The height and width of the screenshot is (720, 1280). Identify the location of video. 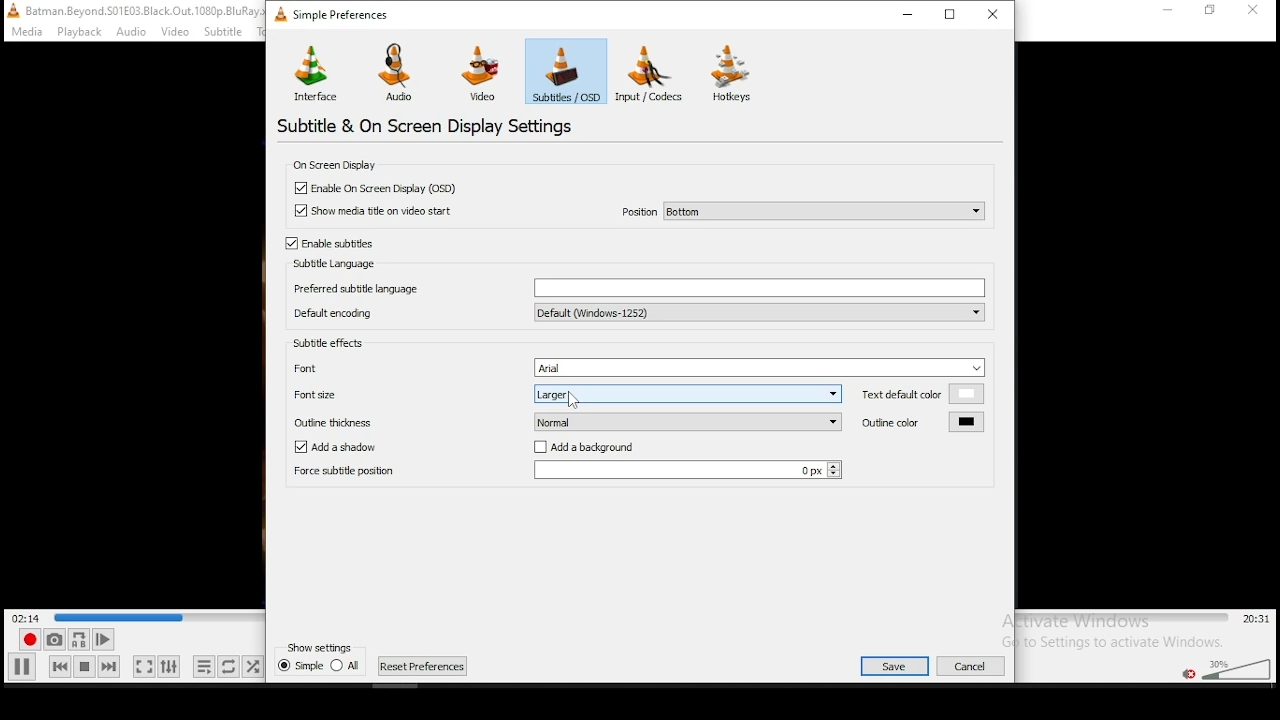
(480, 74).